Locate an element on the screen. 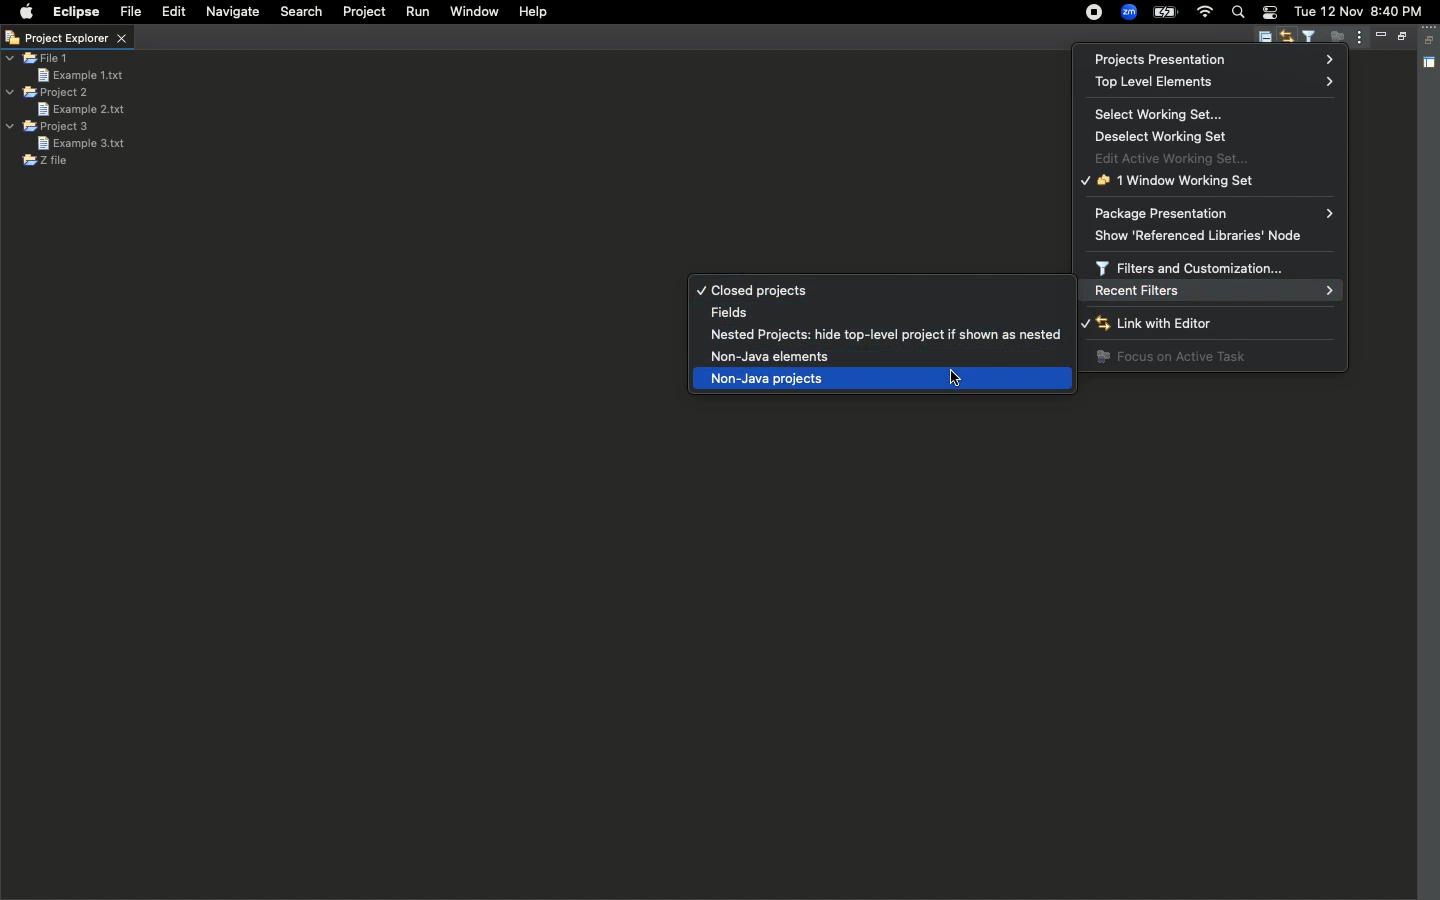  File 1 is located at coordinates (39, 59).